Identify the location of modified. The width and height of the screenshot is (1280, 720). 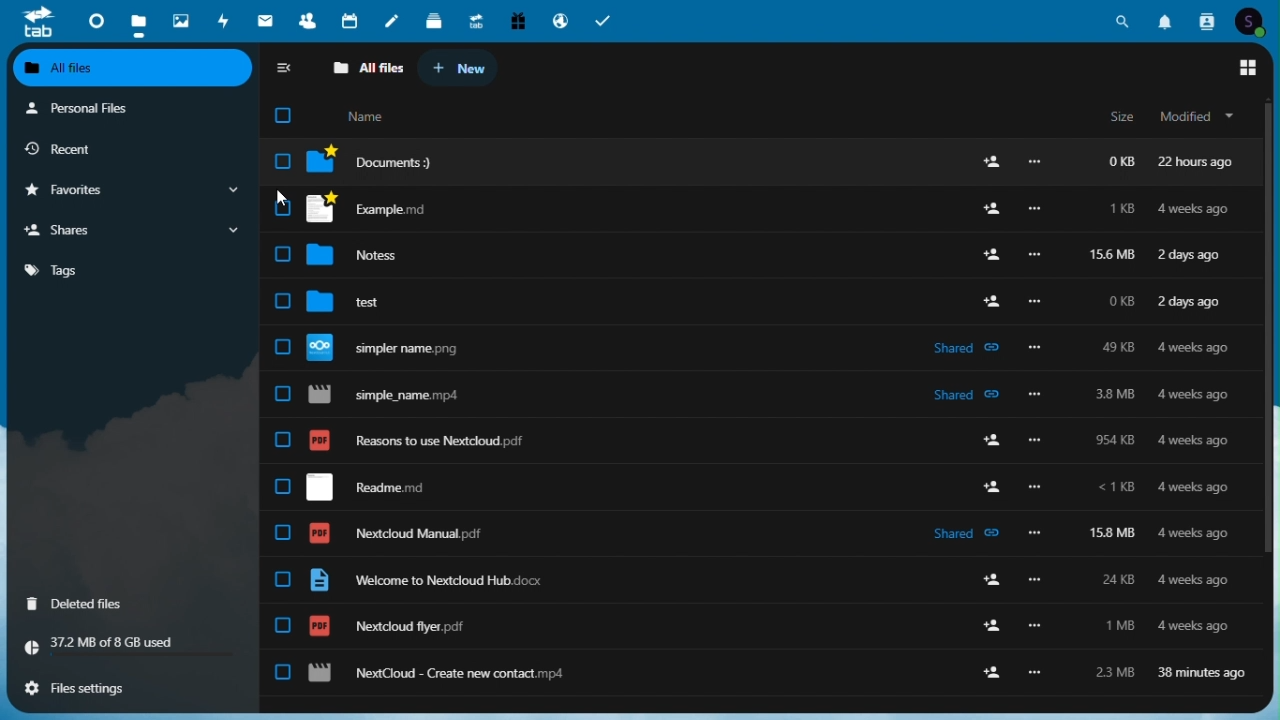
(1199, 118).